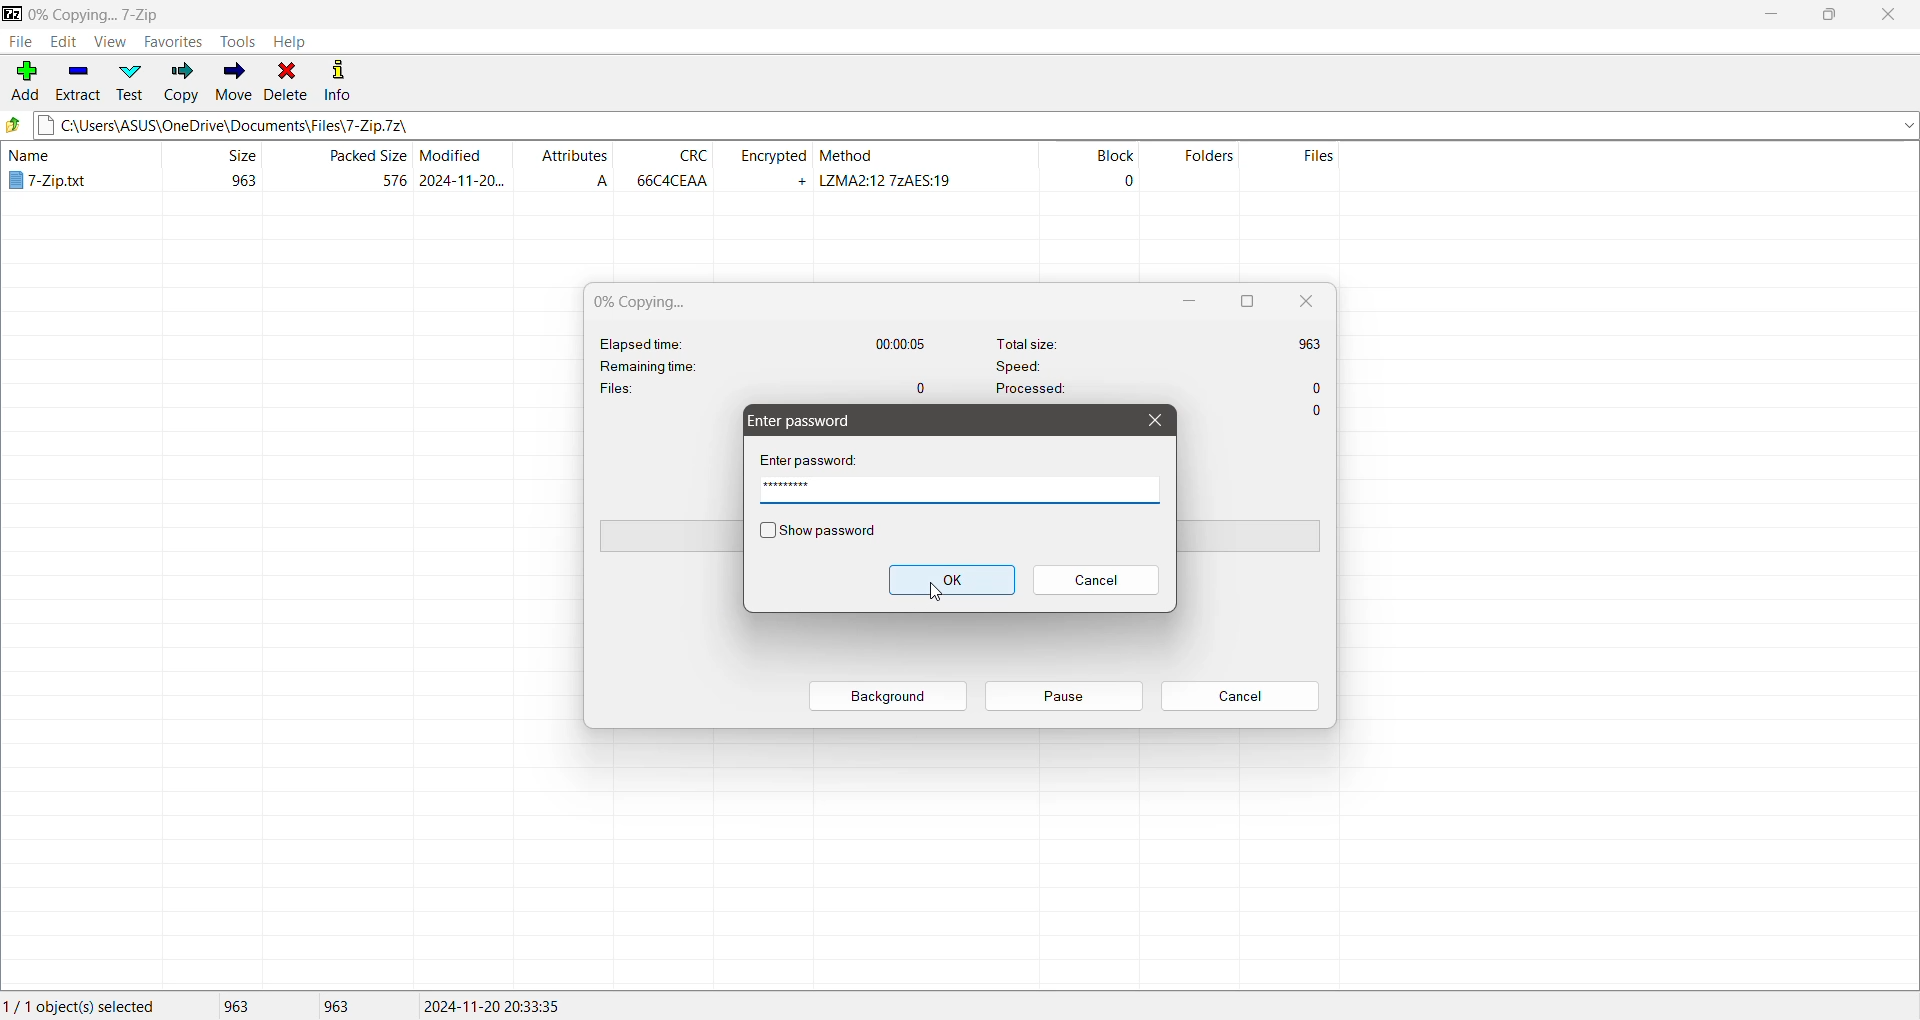 The height and width of the screenshot is (1020, 1920). Describe the element at coordinates (926, 169) in the screenshot. I see `Encryption Method` at that location.